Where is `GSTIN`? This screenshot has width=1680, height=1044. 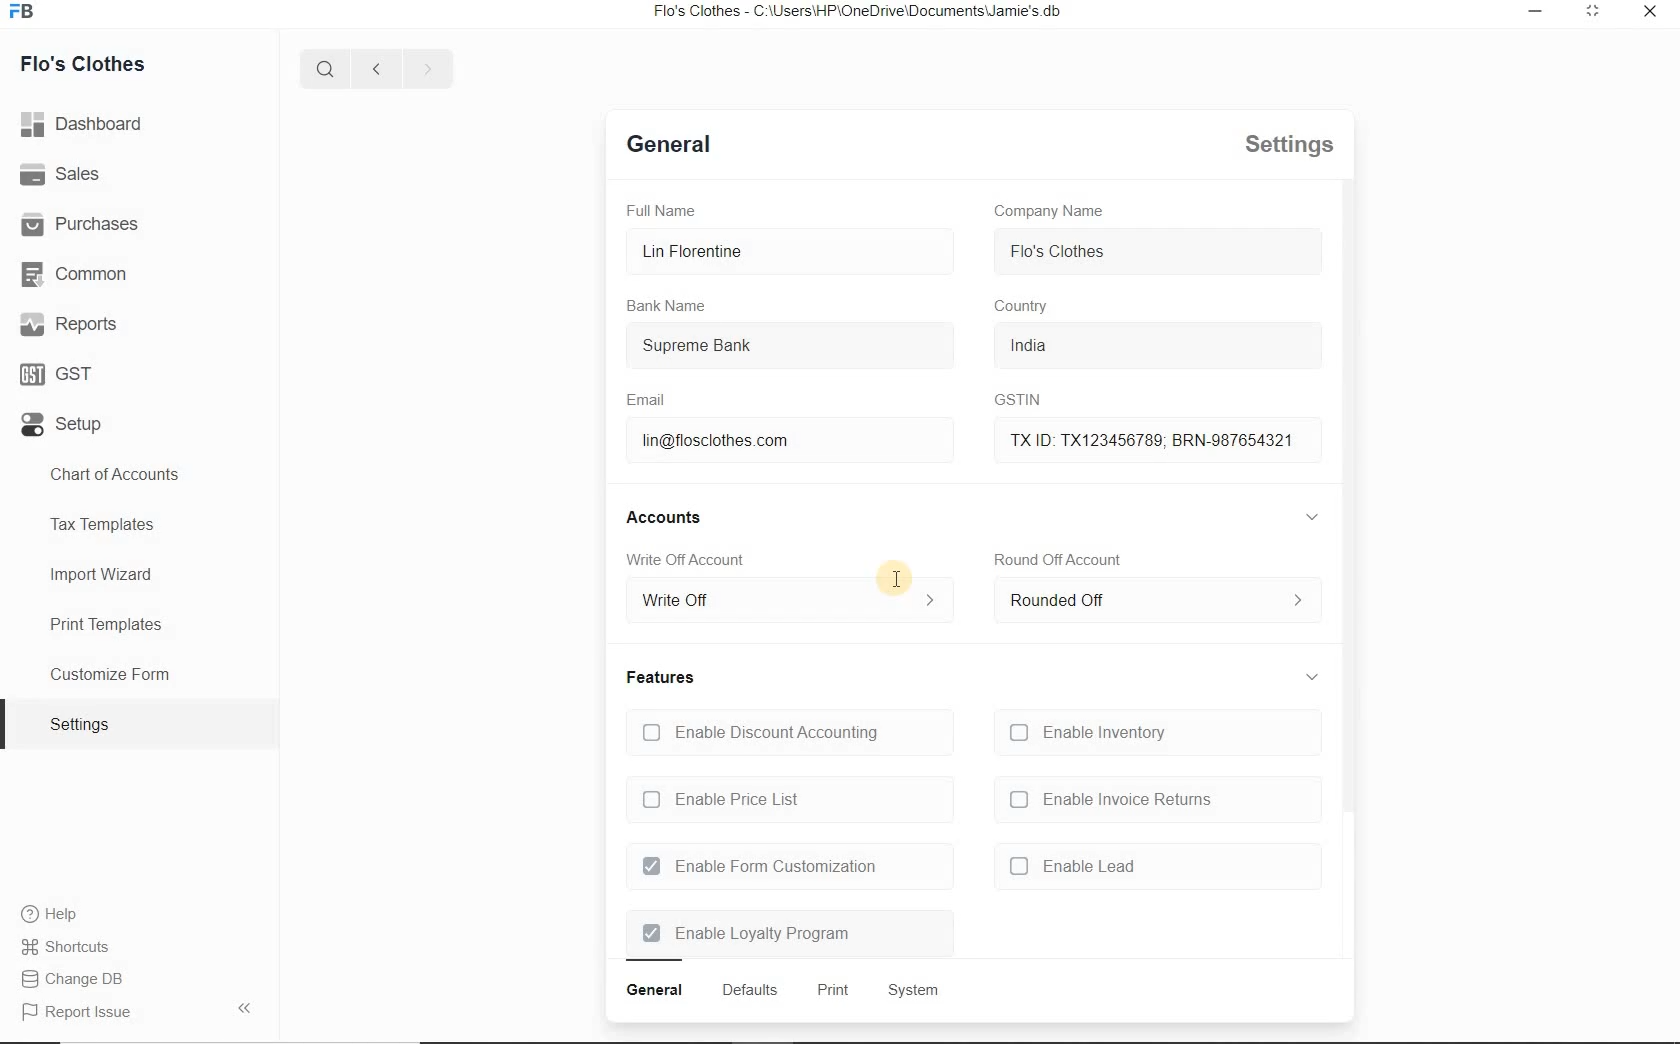
GSTIN is located at coordinates (1016, 395).